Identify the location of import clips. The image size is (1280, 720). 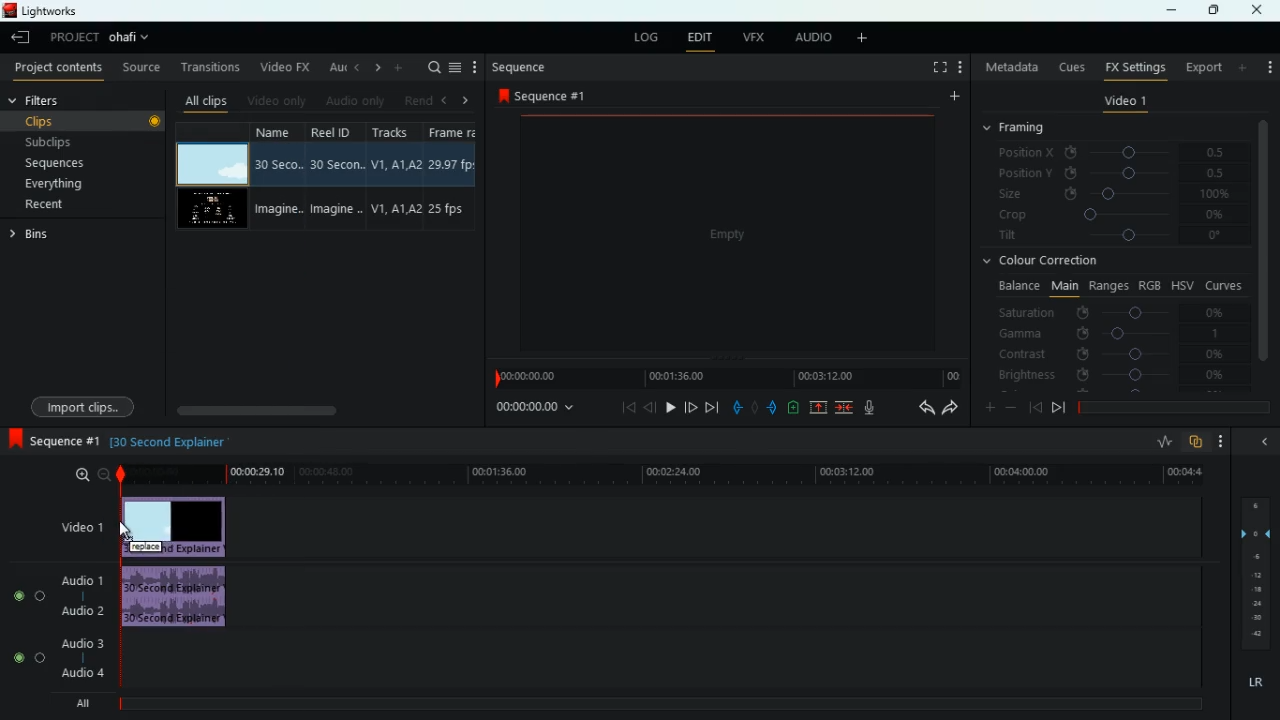
(86, 404).